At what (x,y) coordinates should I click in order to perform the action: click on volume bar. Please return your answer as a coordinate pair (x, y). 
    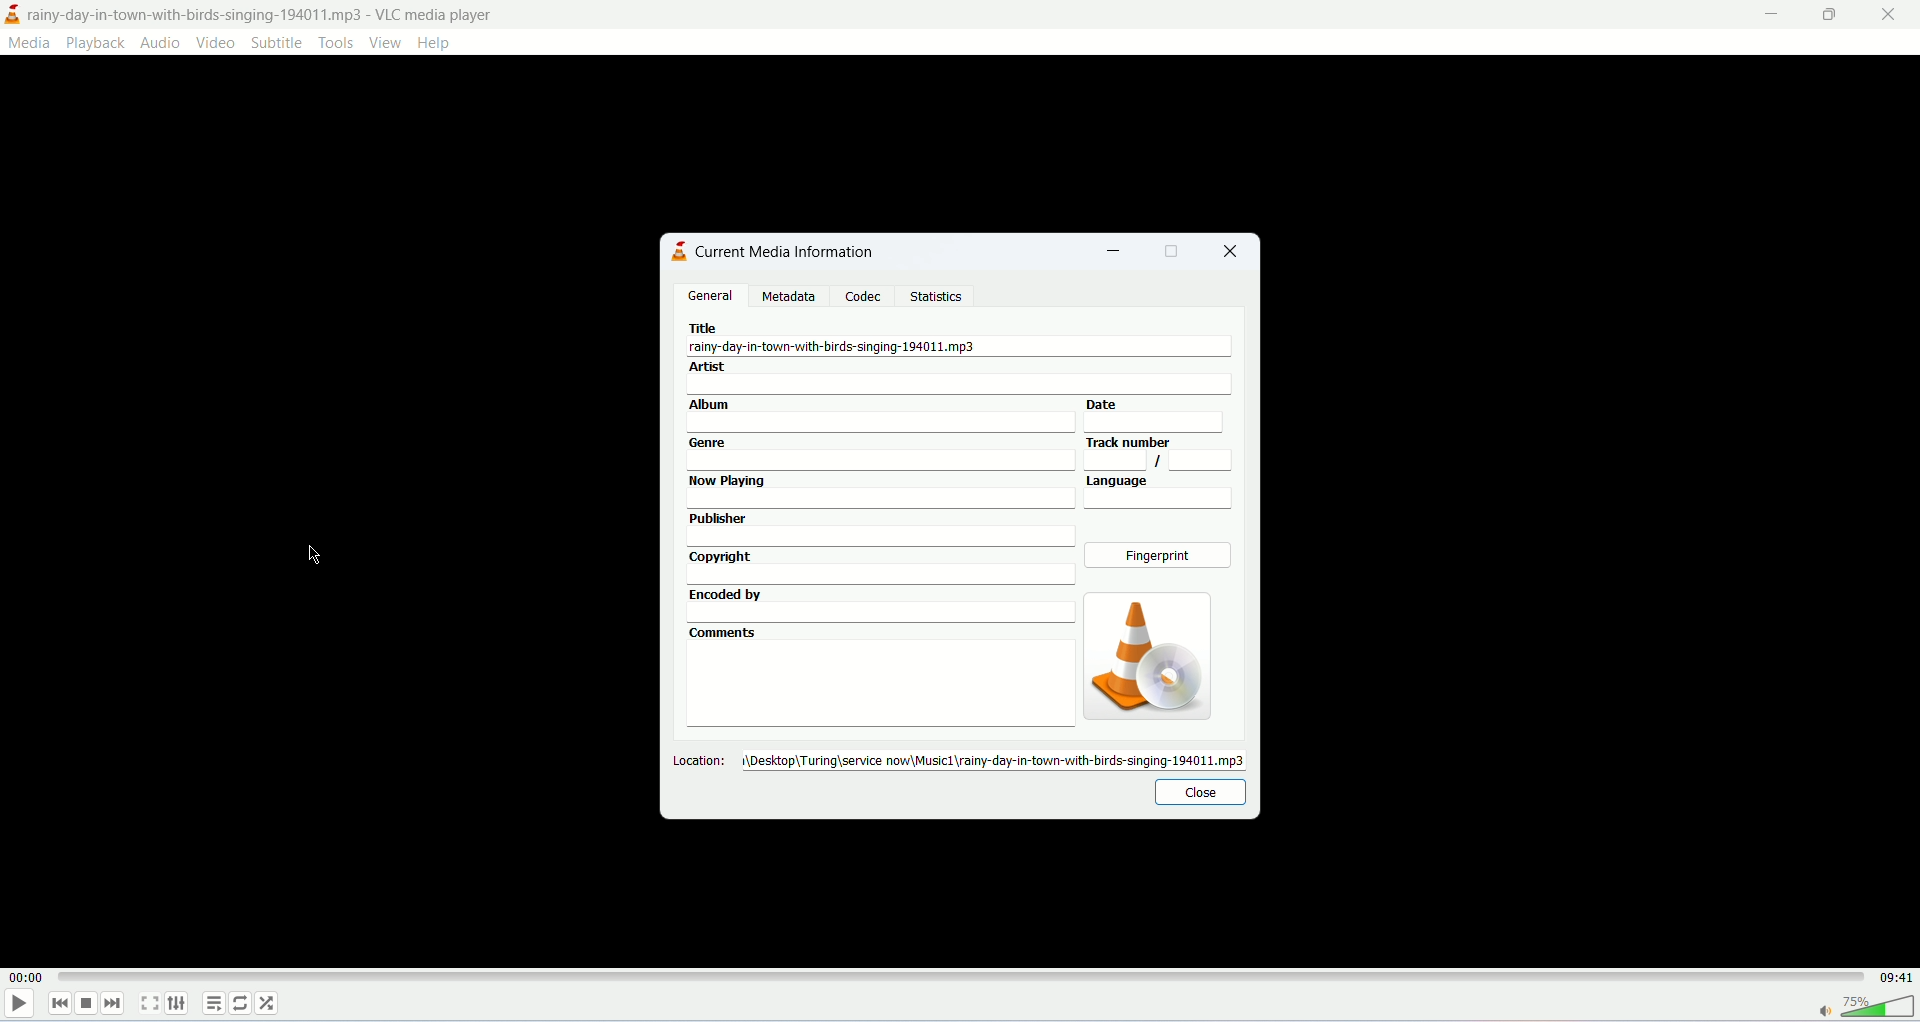
    Looking at the image, I should click on (1866, 1007).